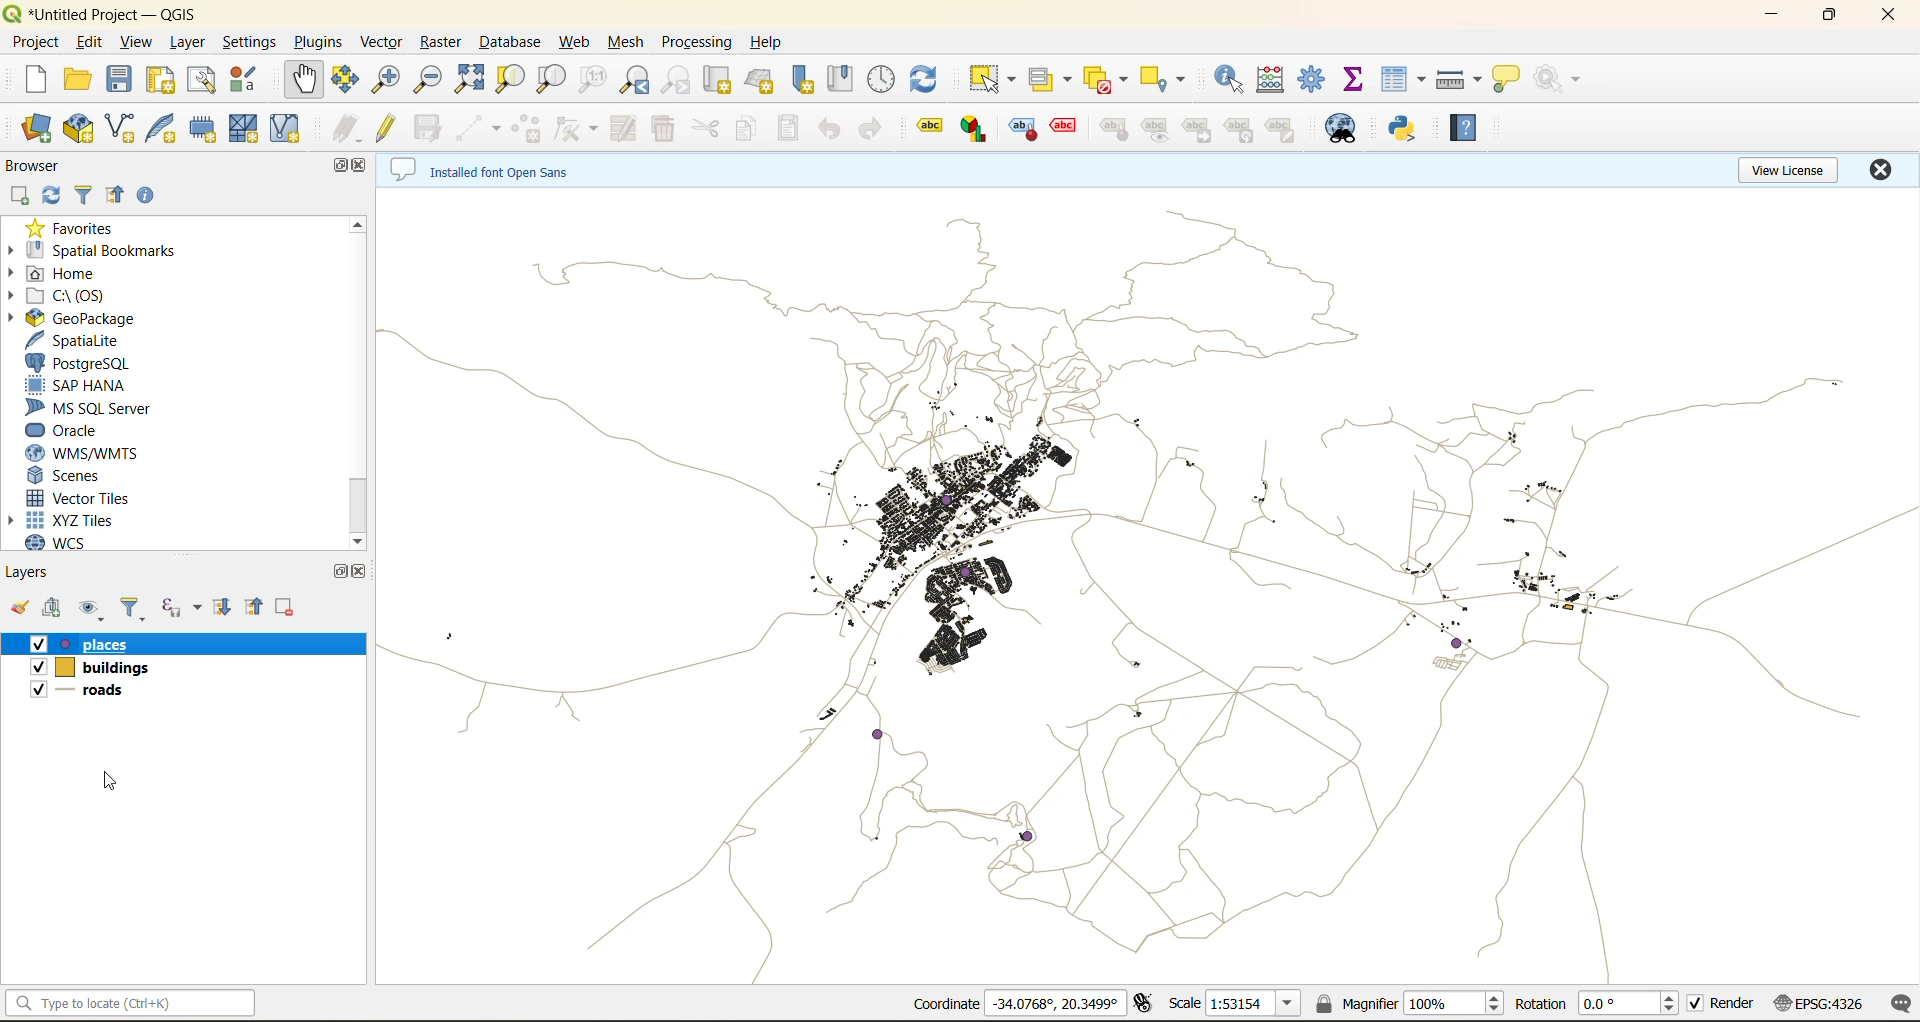 The image size is (1920, 1022). Describe the element at coordinates (1831, 15) in the screenshot. I see `maximize` at that location.